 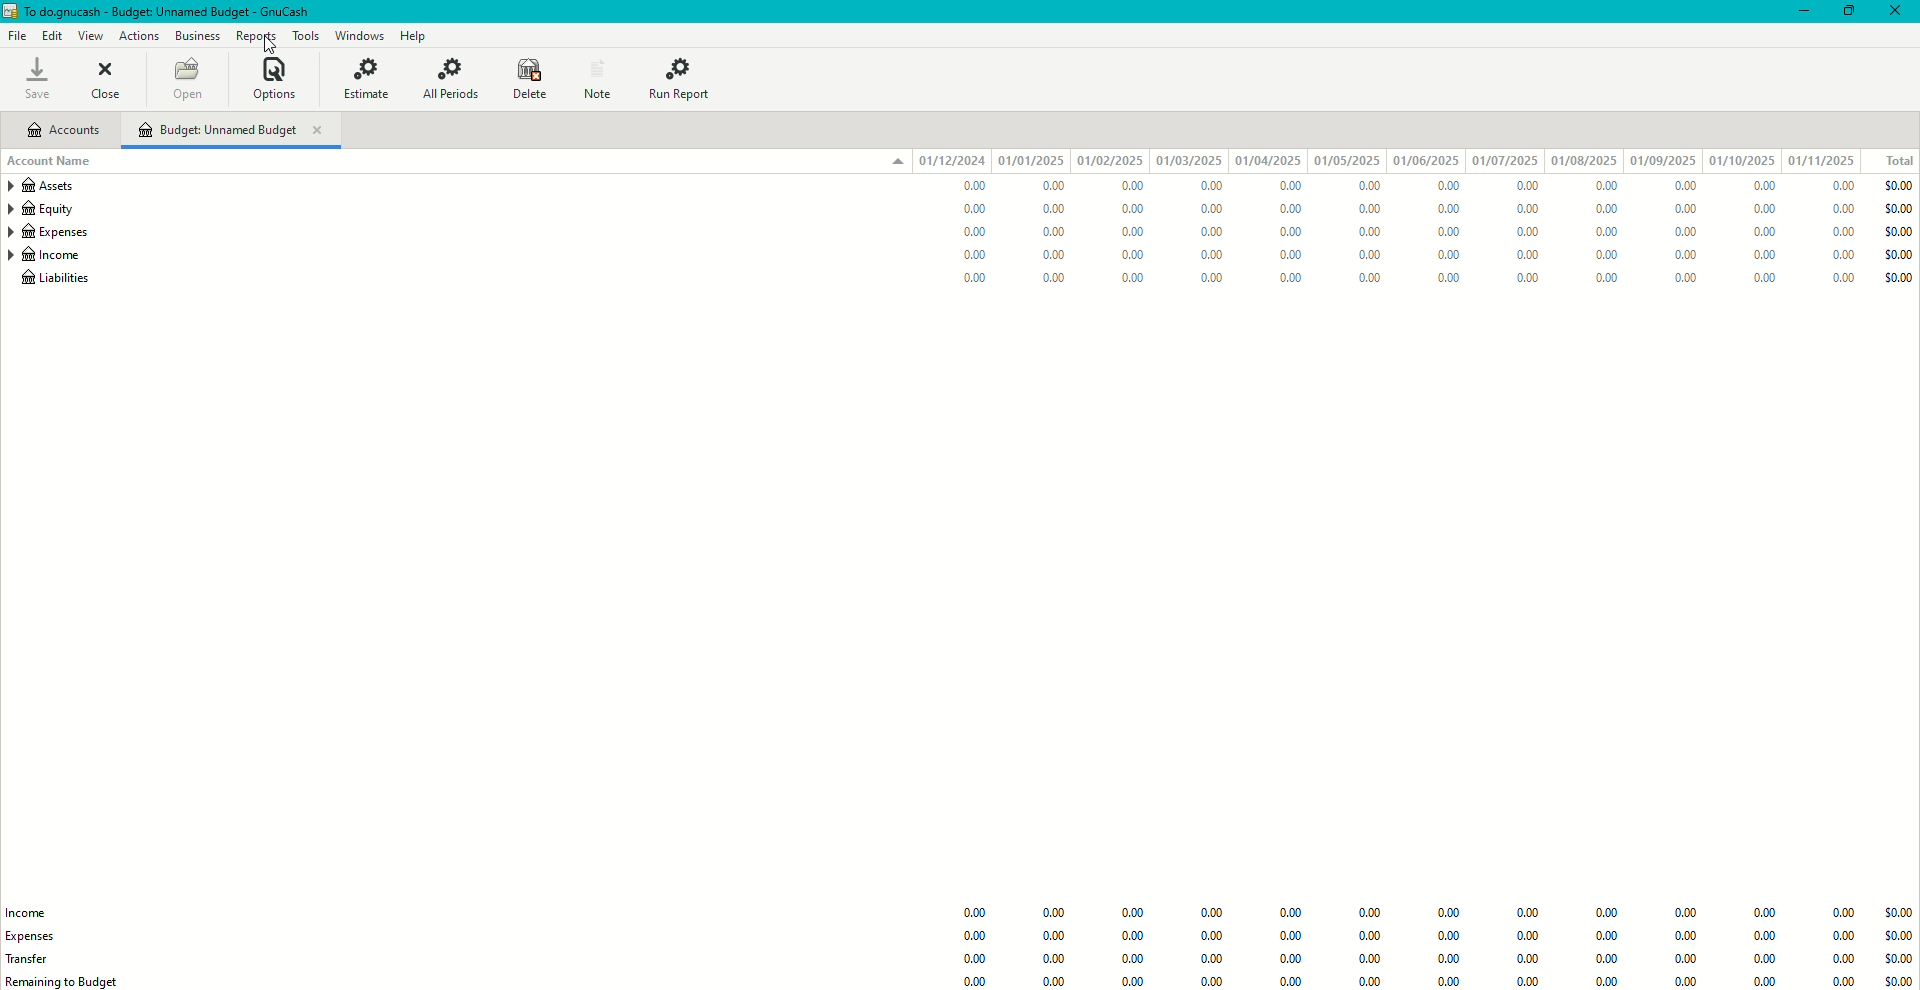 What do you see at coordinates (53, 36) in the screenshot?
I see `Edit` at bounding box center [53, 36].